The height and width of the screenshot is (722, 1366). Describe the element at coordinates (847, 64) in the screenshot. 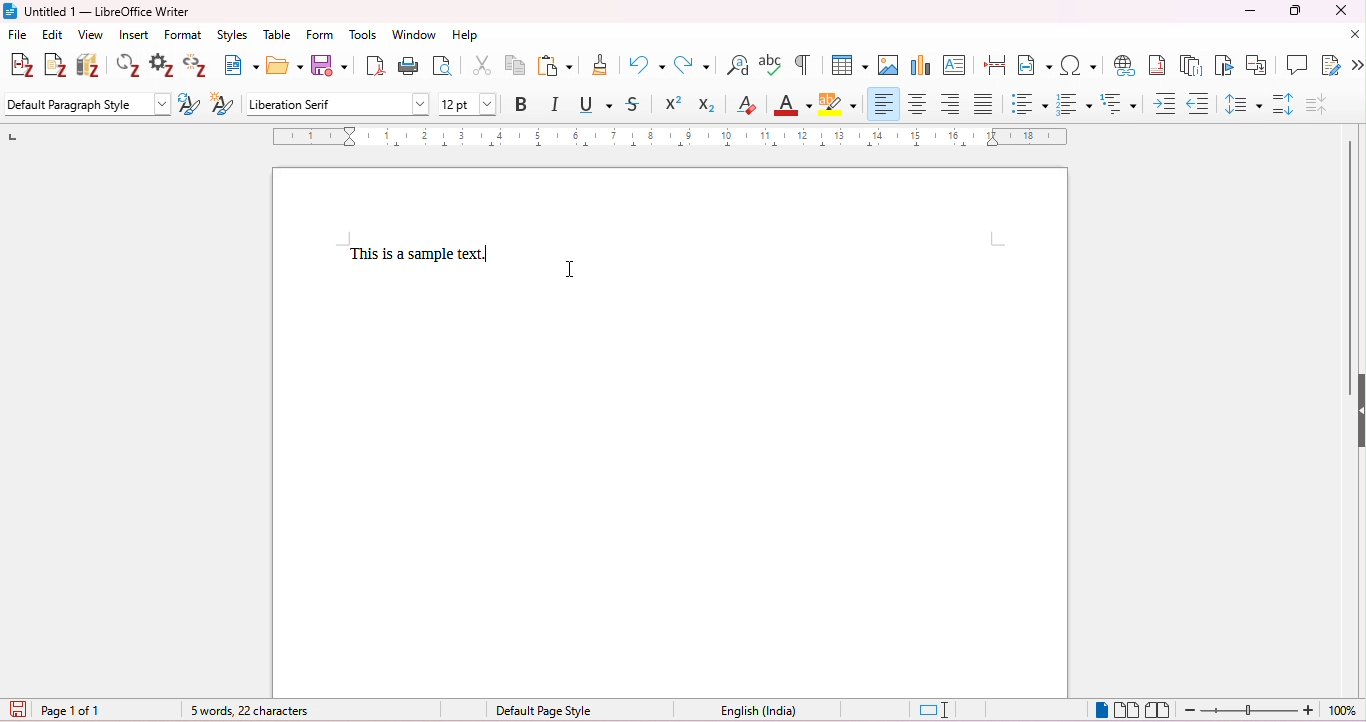

I see `insert table` at that location.